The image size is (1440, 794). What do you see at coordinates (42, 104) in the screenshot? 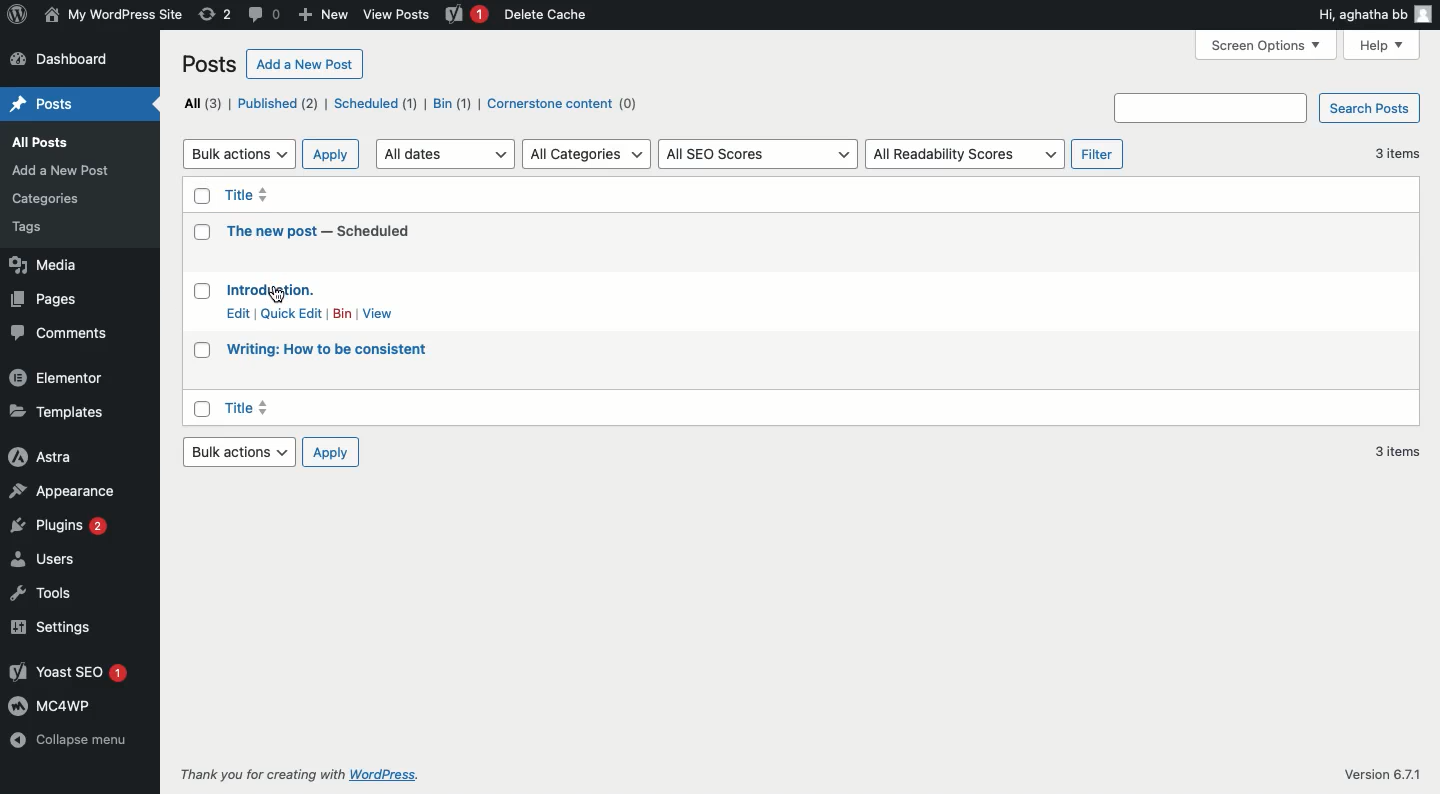
I see `Posts` at bounding box center [42, 104].